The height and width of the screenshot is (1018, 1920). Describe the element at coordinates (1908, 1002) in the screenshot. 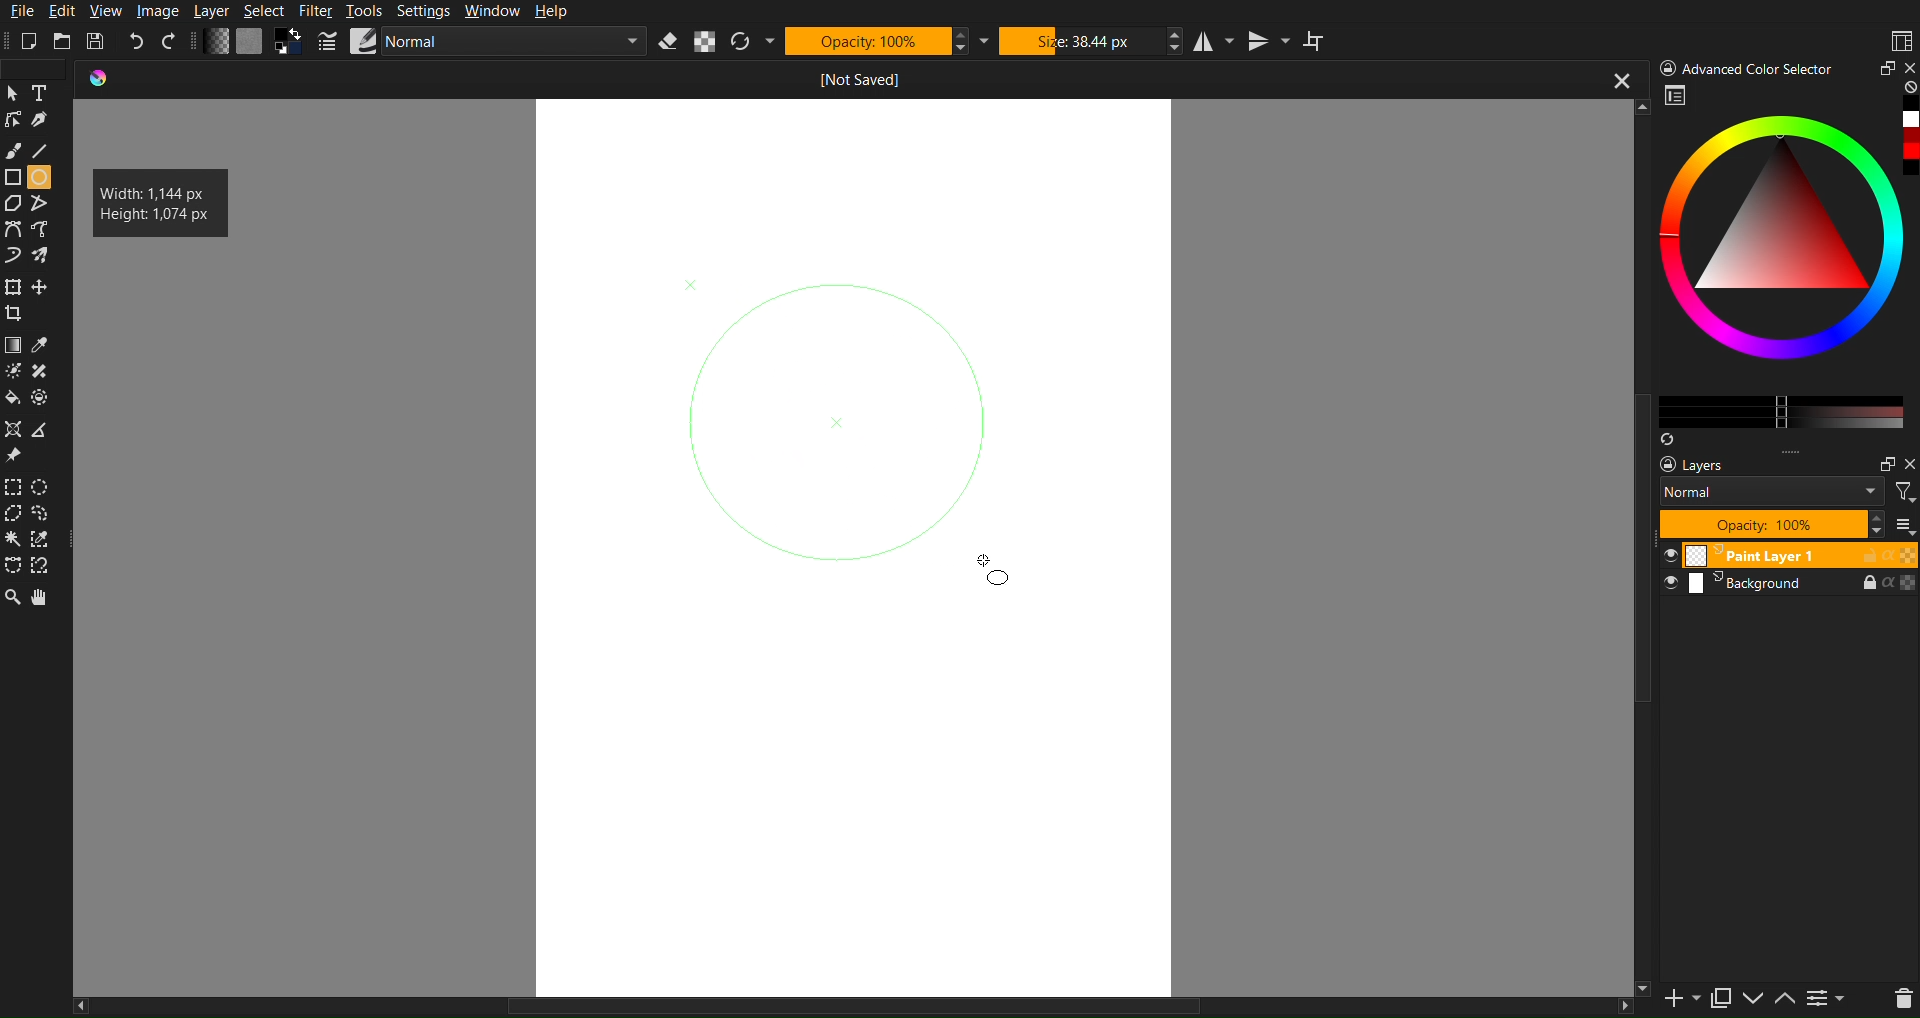

I see `del` at that location.